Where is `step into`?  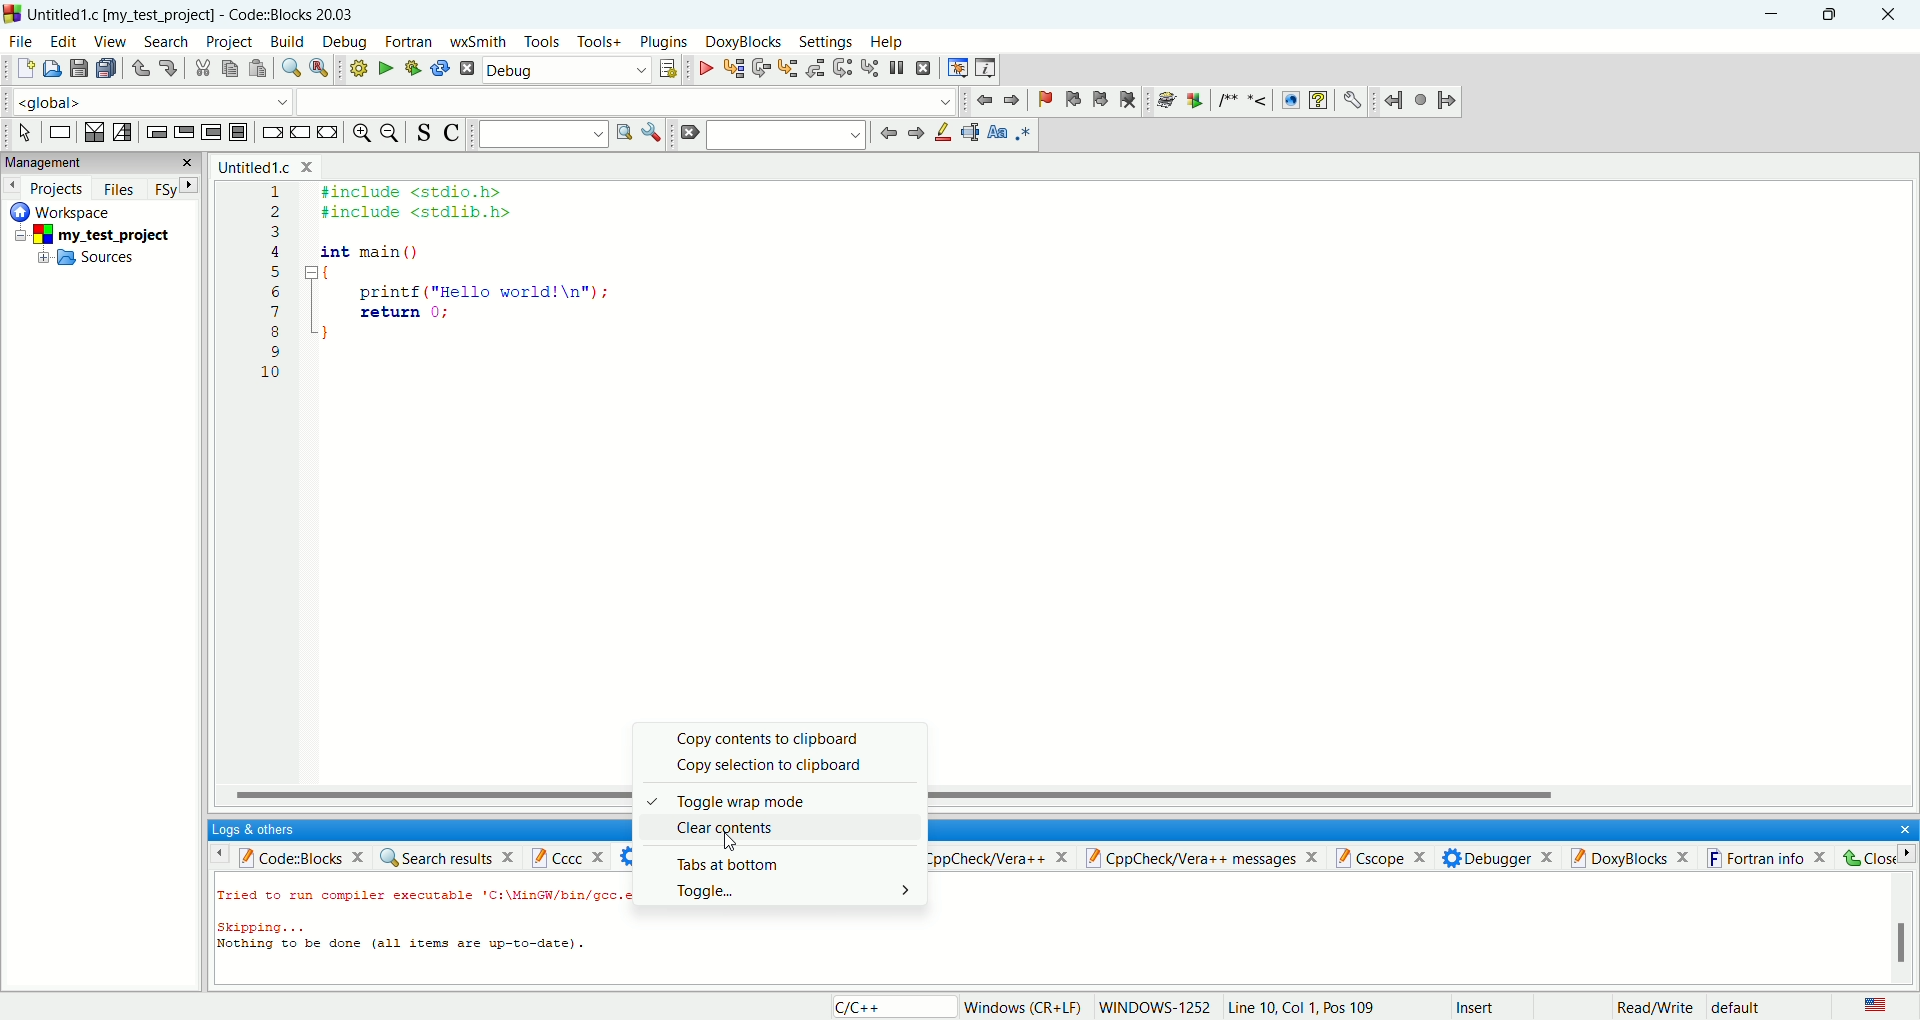
step into is located at coordinates (788, 67).